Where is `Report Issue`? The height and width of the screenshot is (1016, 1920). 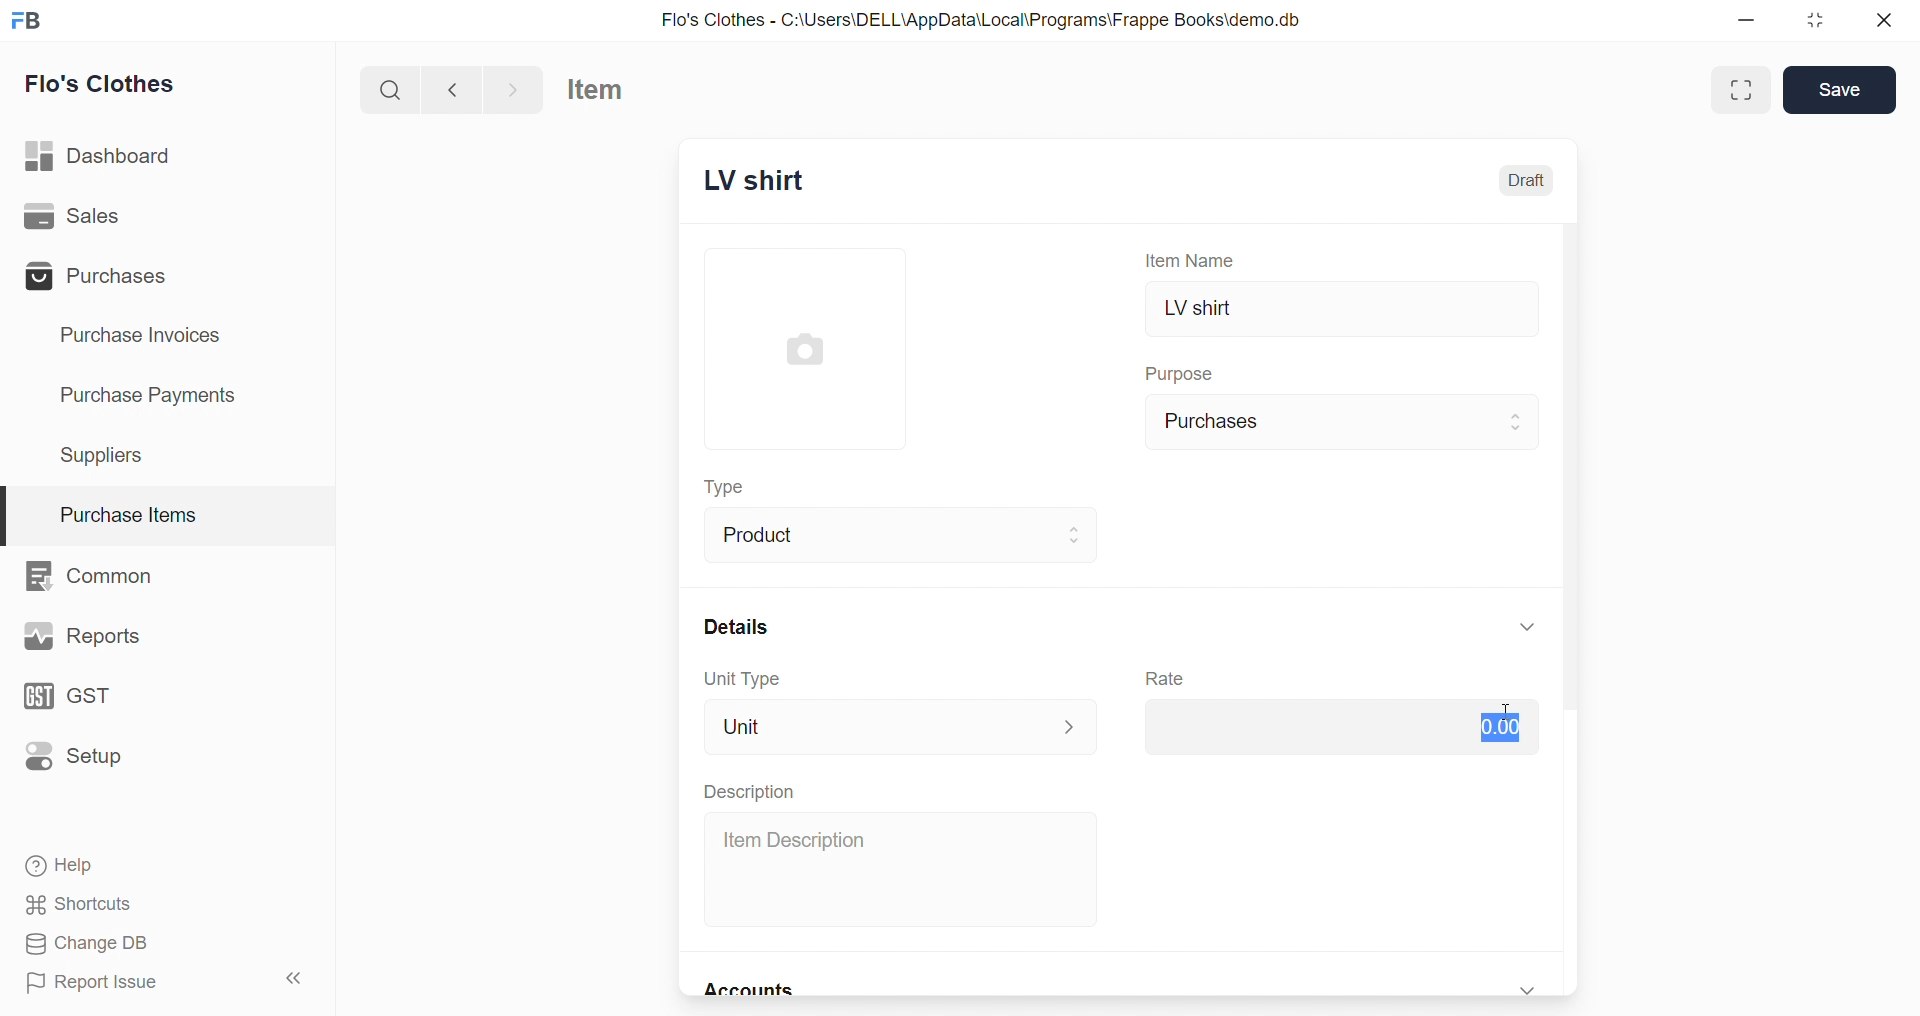
Report Issue is located at coordinates (125, 981).